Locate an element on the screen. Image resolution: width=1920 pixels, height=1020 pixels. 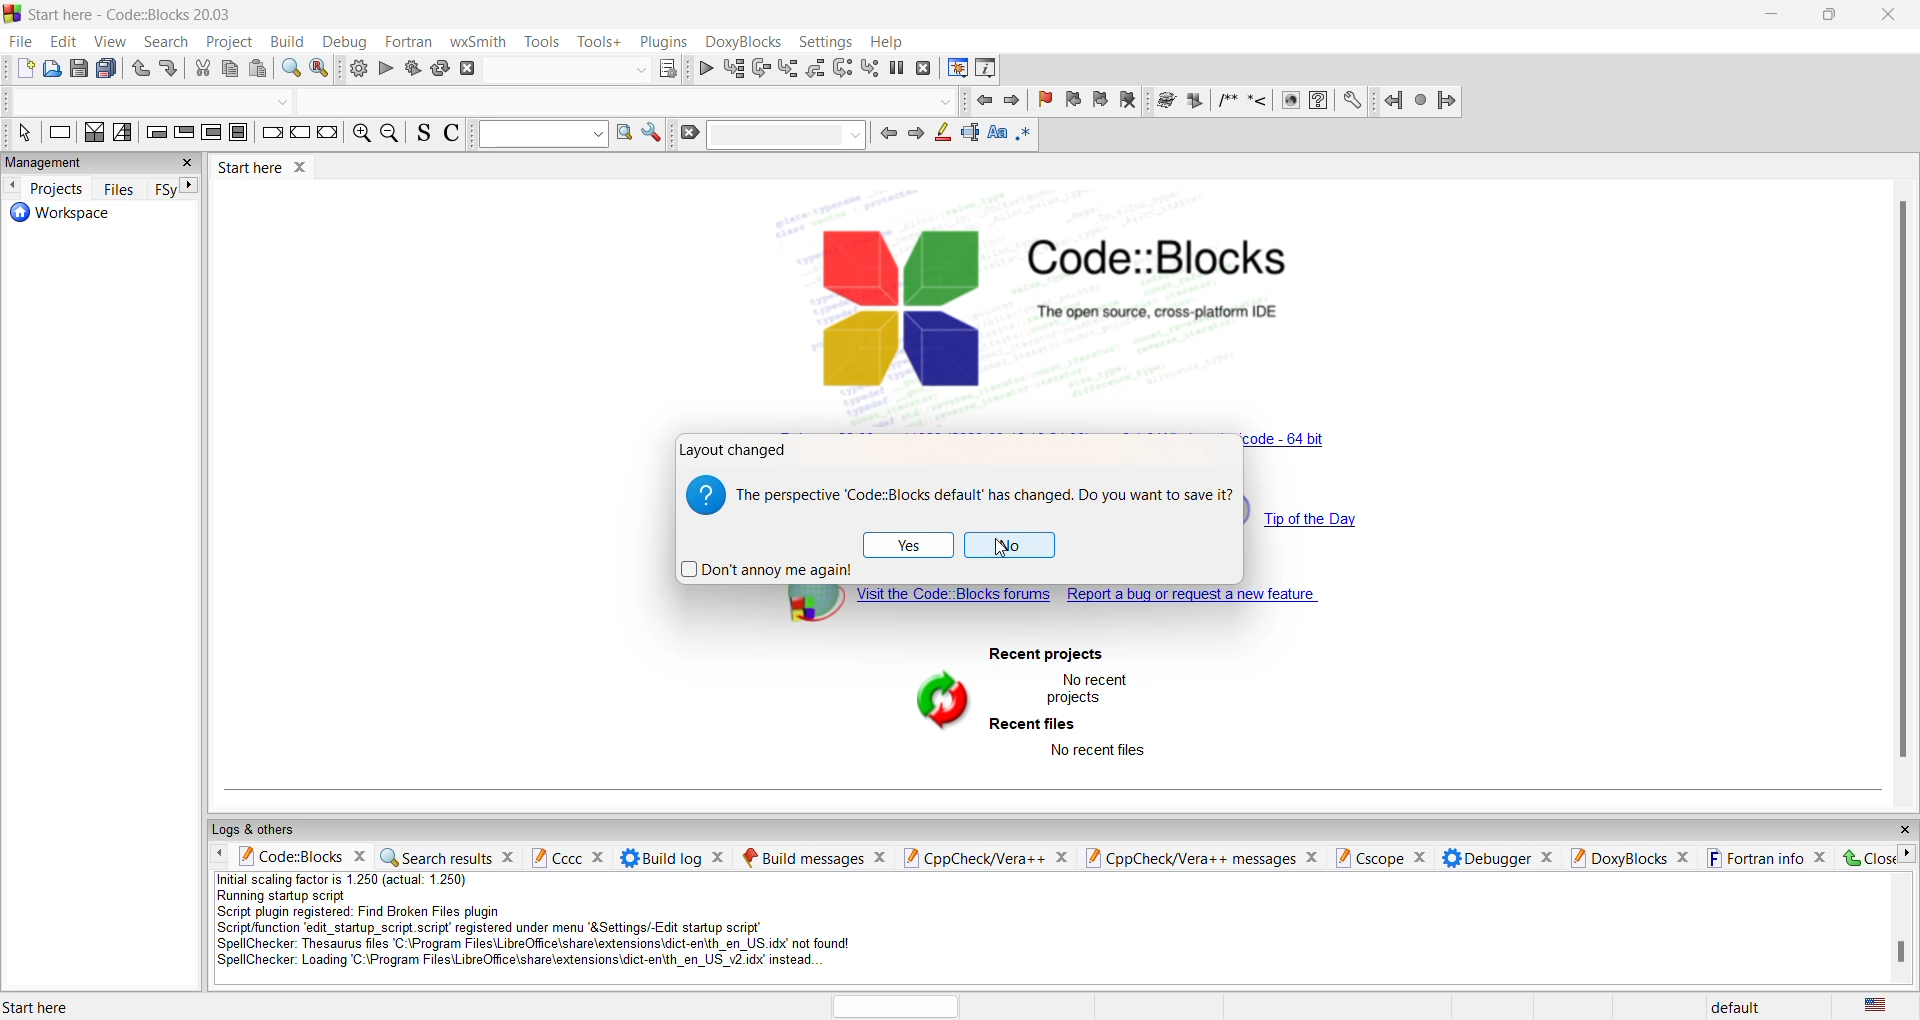
projects is located at coordinates (58, 188).